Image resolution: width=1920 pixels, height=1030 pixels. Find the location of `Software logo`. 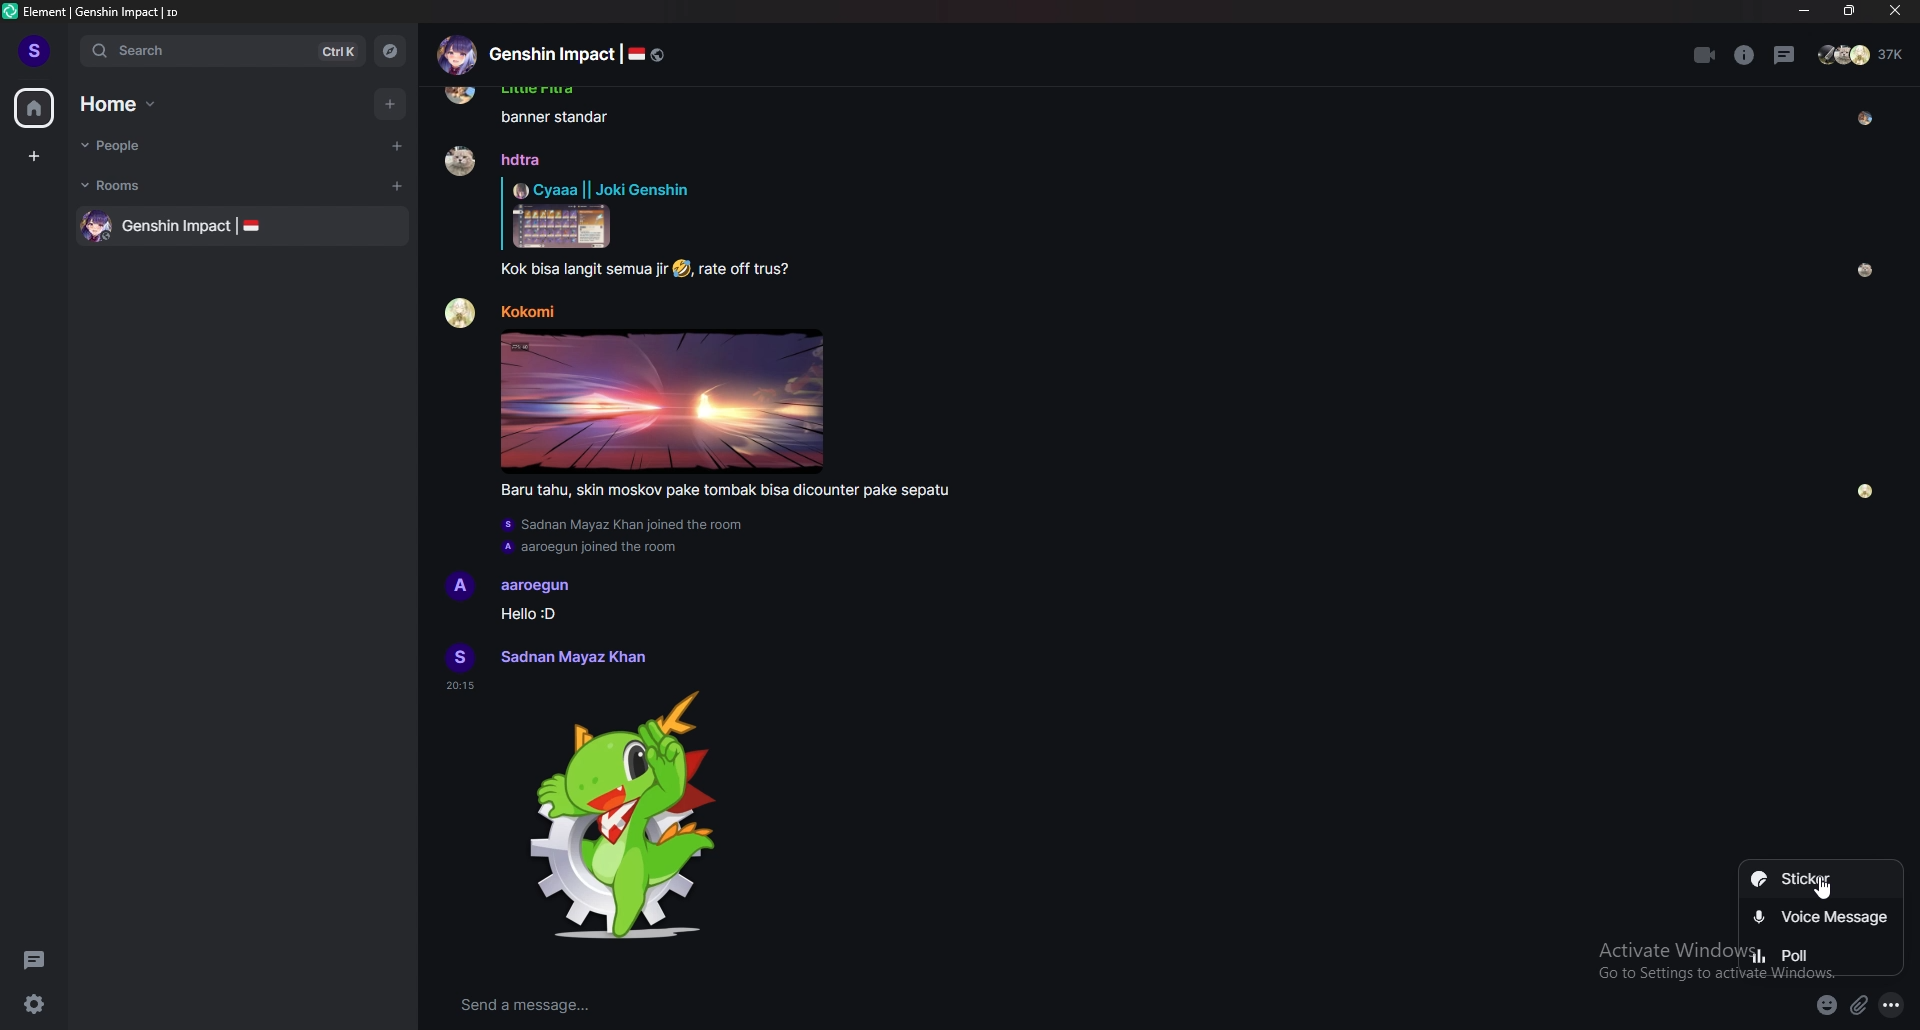

Software logo is located at coordinates (10, 11).